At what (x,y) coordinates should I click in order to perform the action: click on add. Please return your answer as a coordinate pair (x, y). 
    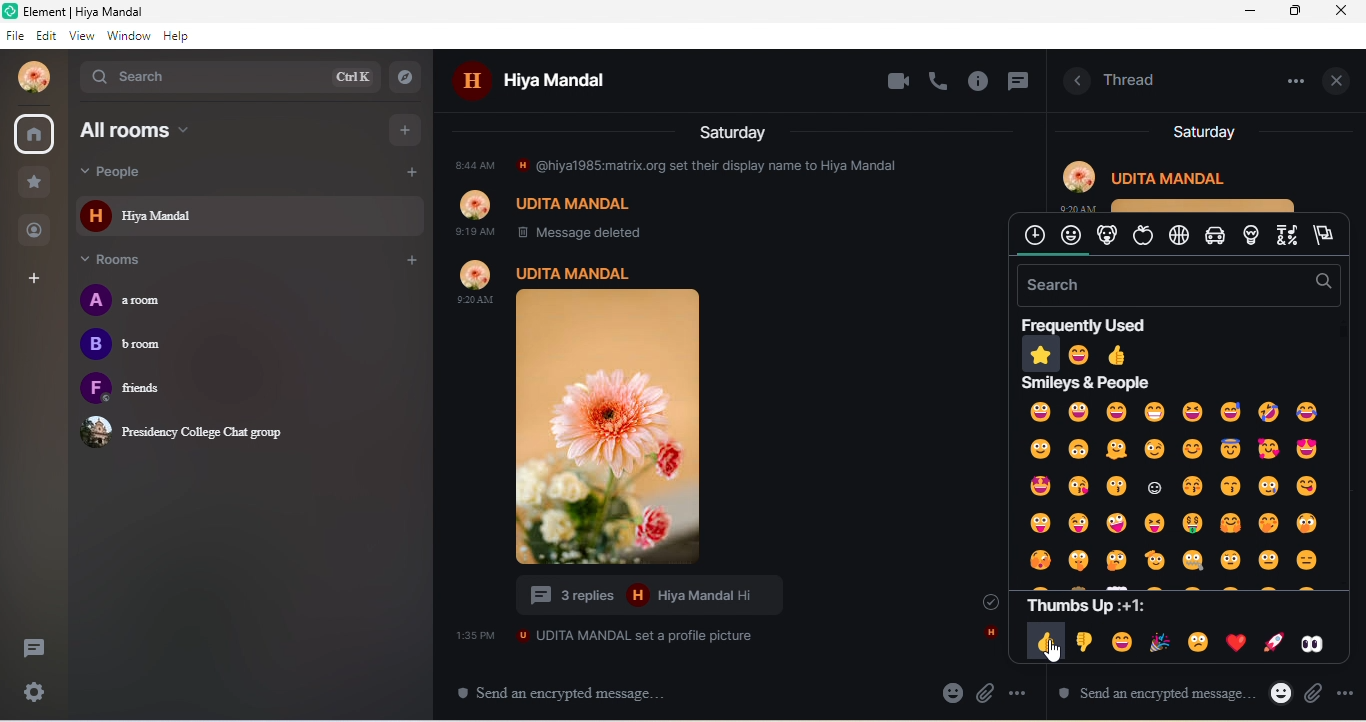
    Looking at the image, I should click on (407, 128).